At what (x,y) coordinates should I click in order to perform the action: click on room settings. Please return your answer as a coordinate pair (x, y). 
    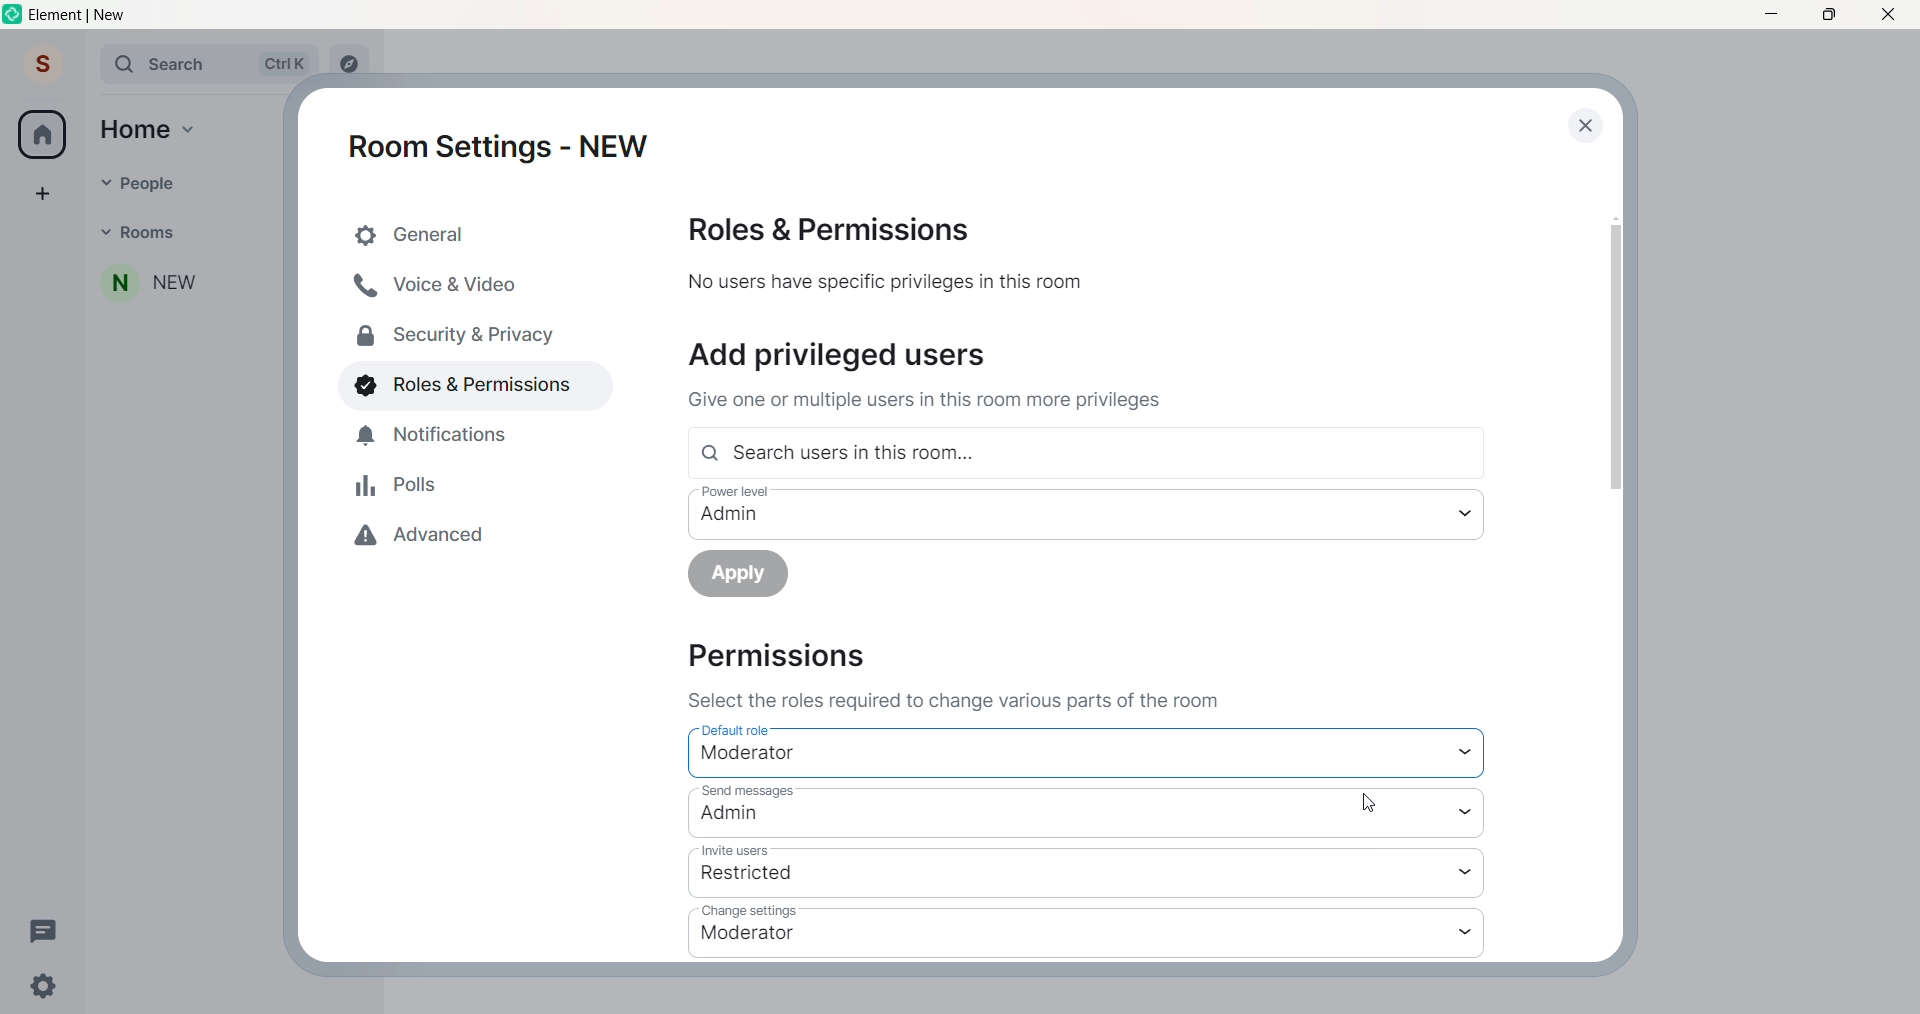
    Looking at the image, I should click on (504, 143).